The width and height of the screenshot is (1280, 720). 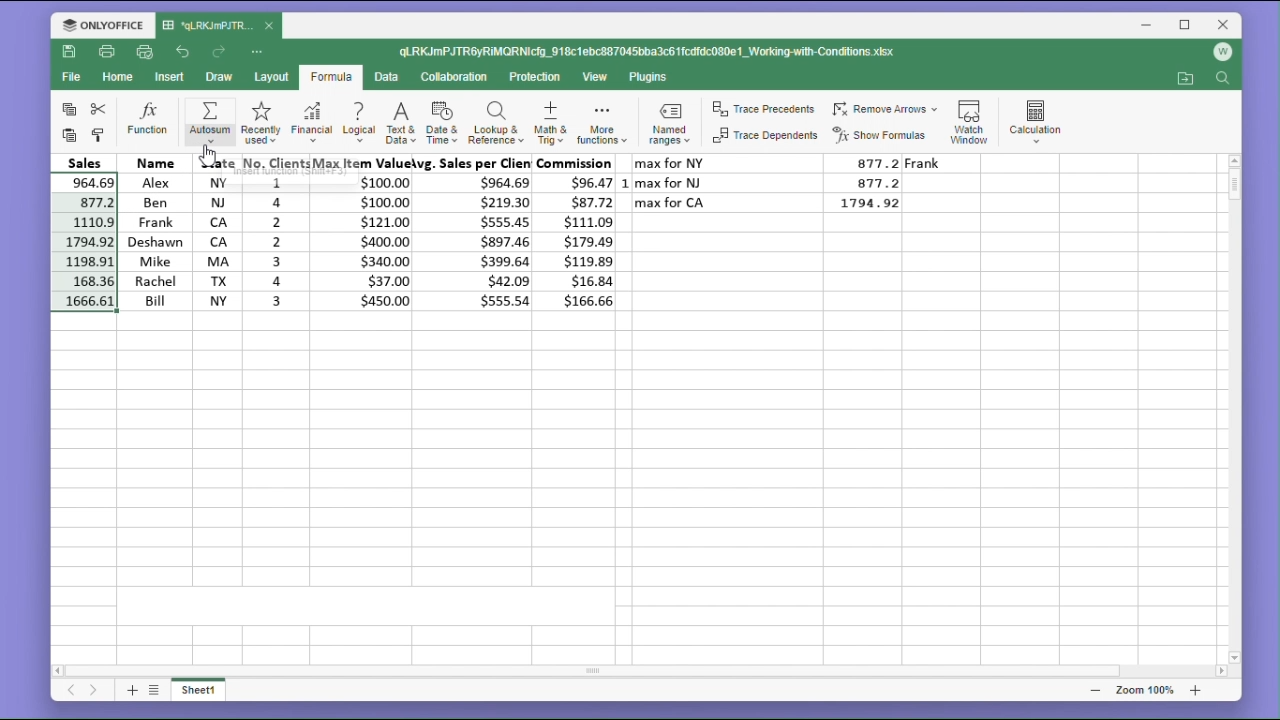 What do you see at coordinates (495, 125) in the screenshot?
I see `lookup and reference` at bounding box center [495, 125].